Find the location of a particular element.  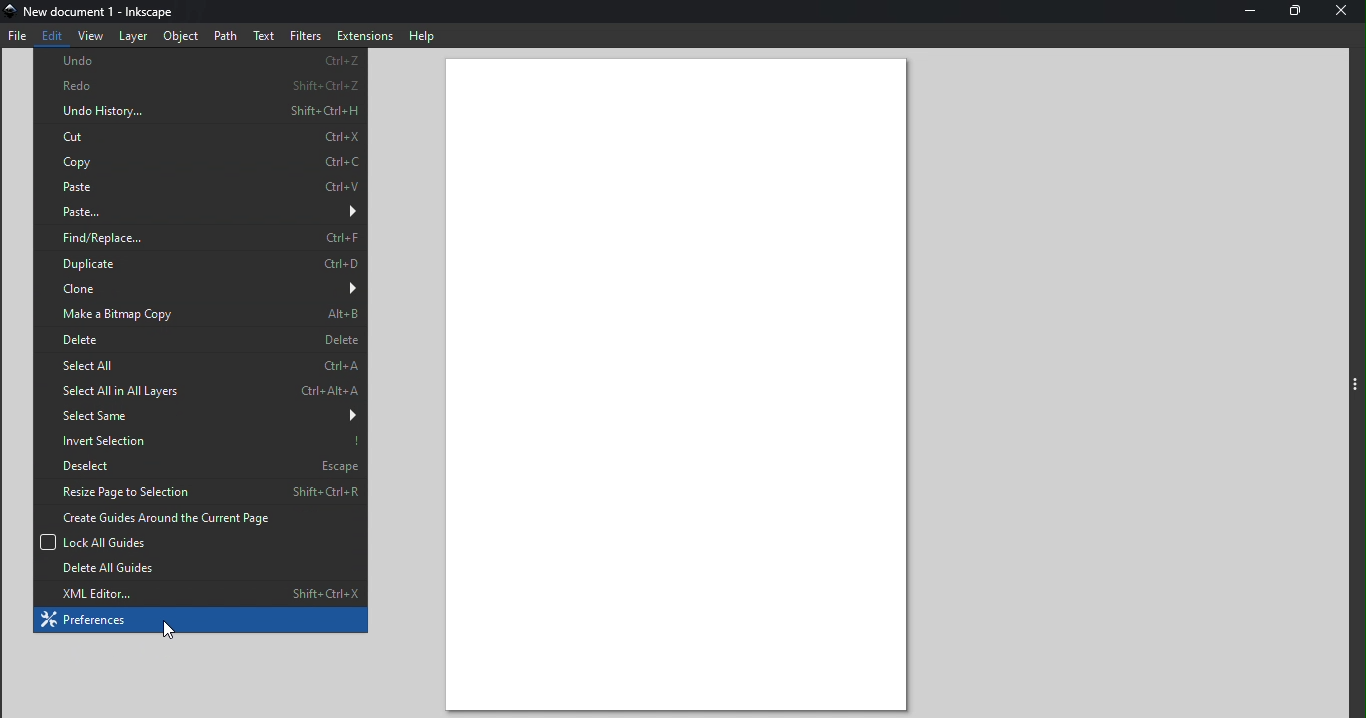

Edit is located at coordinates (51, 35).